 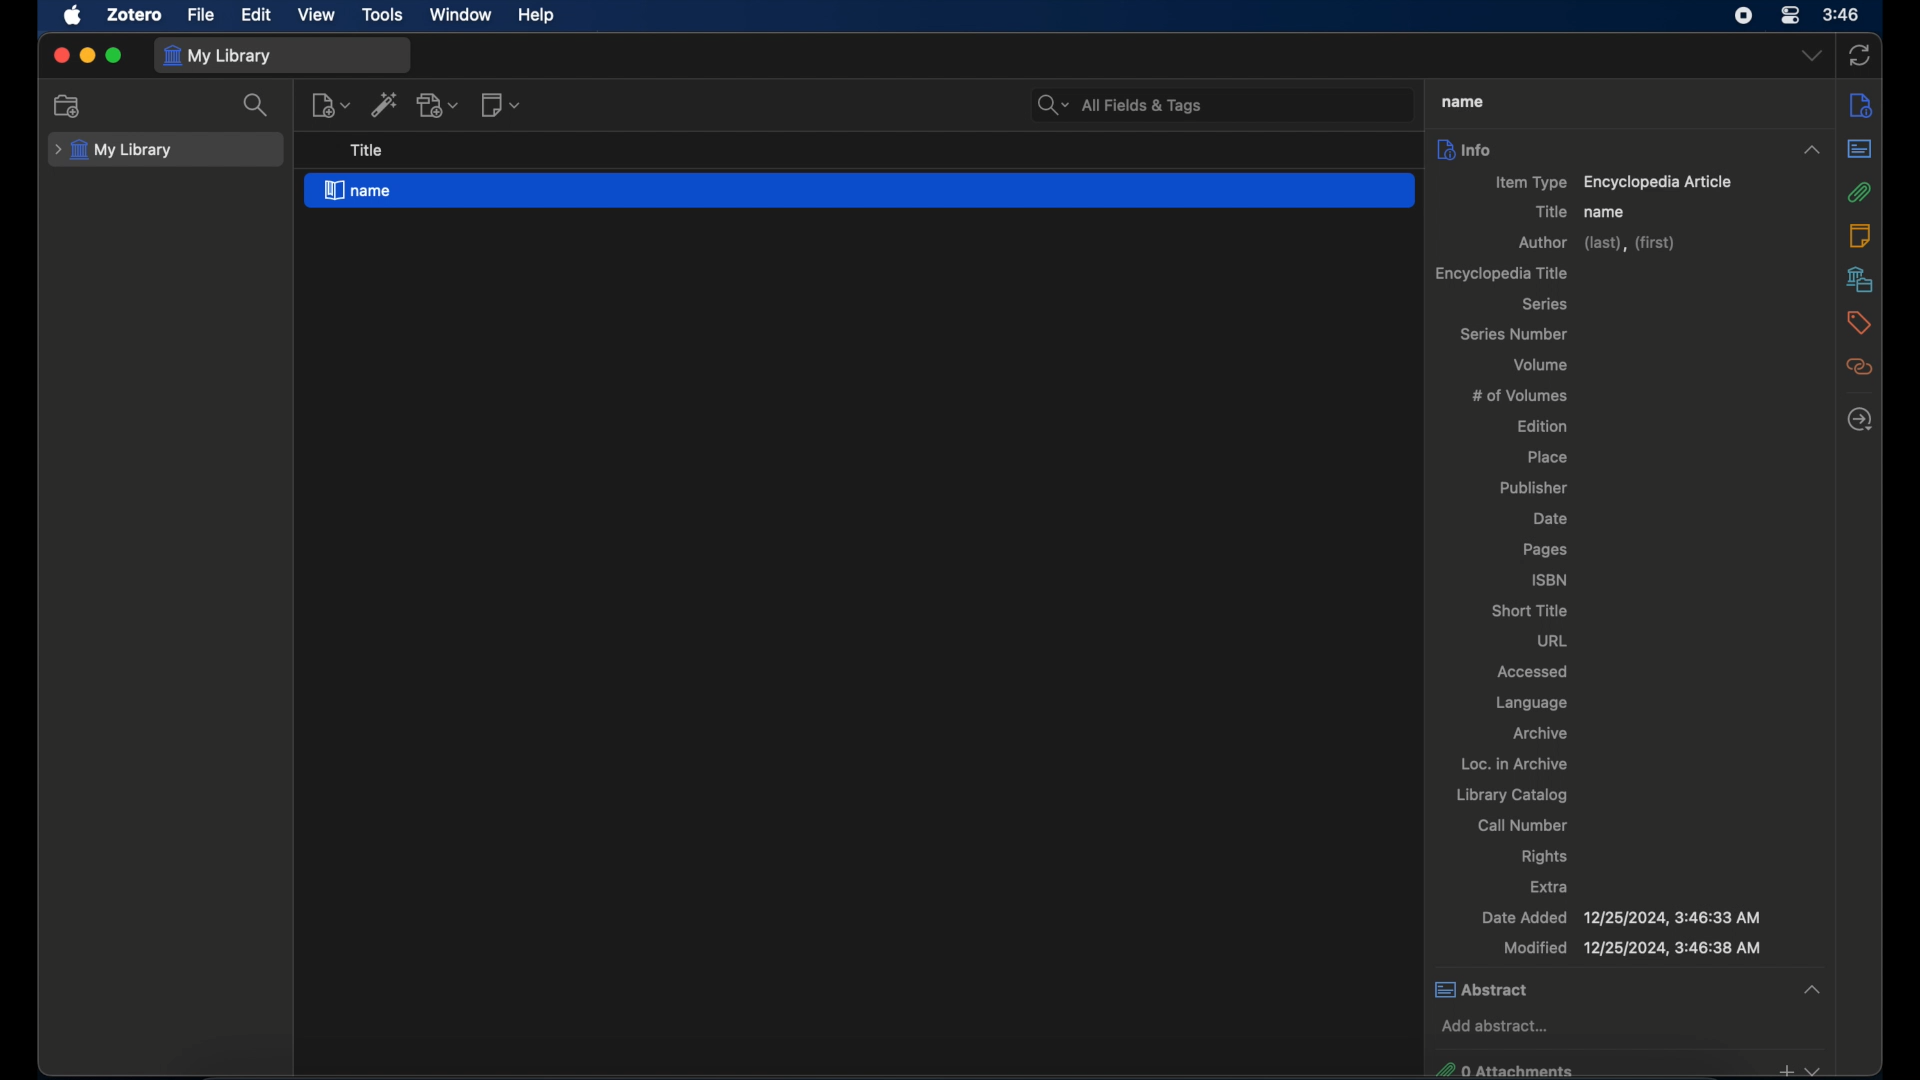 I want to click on url, so click(x=1554, y=640).